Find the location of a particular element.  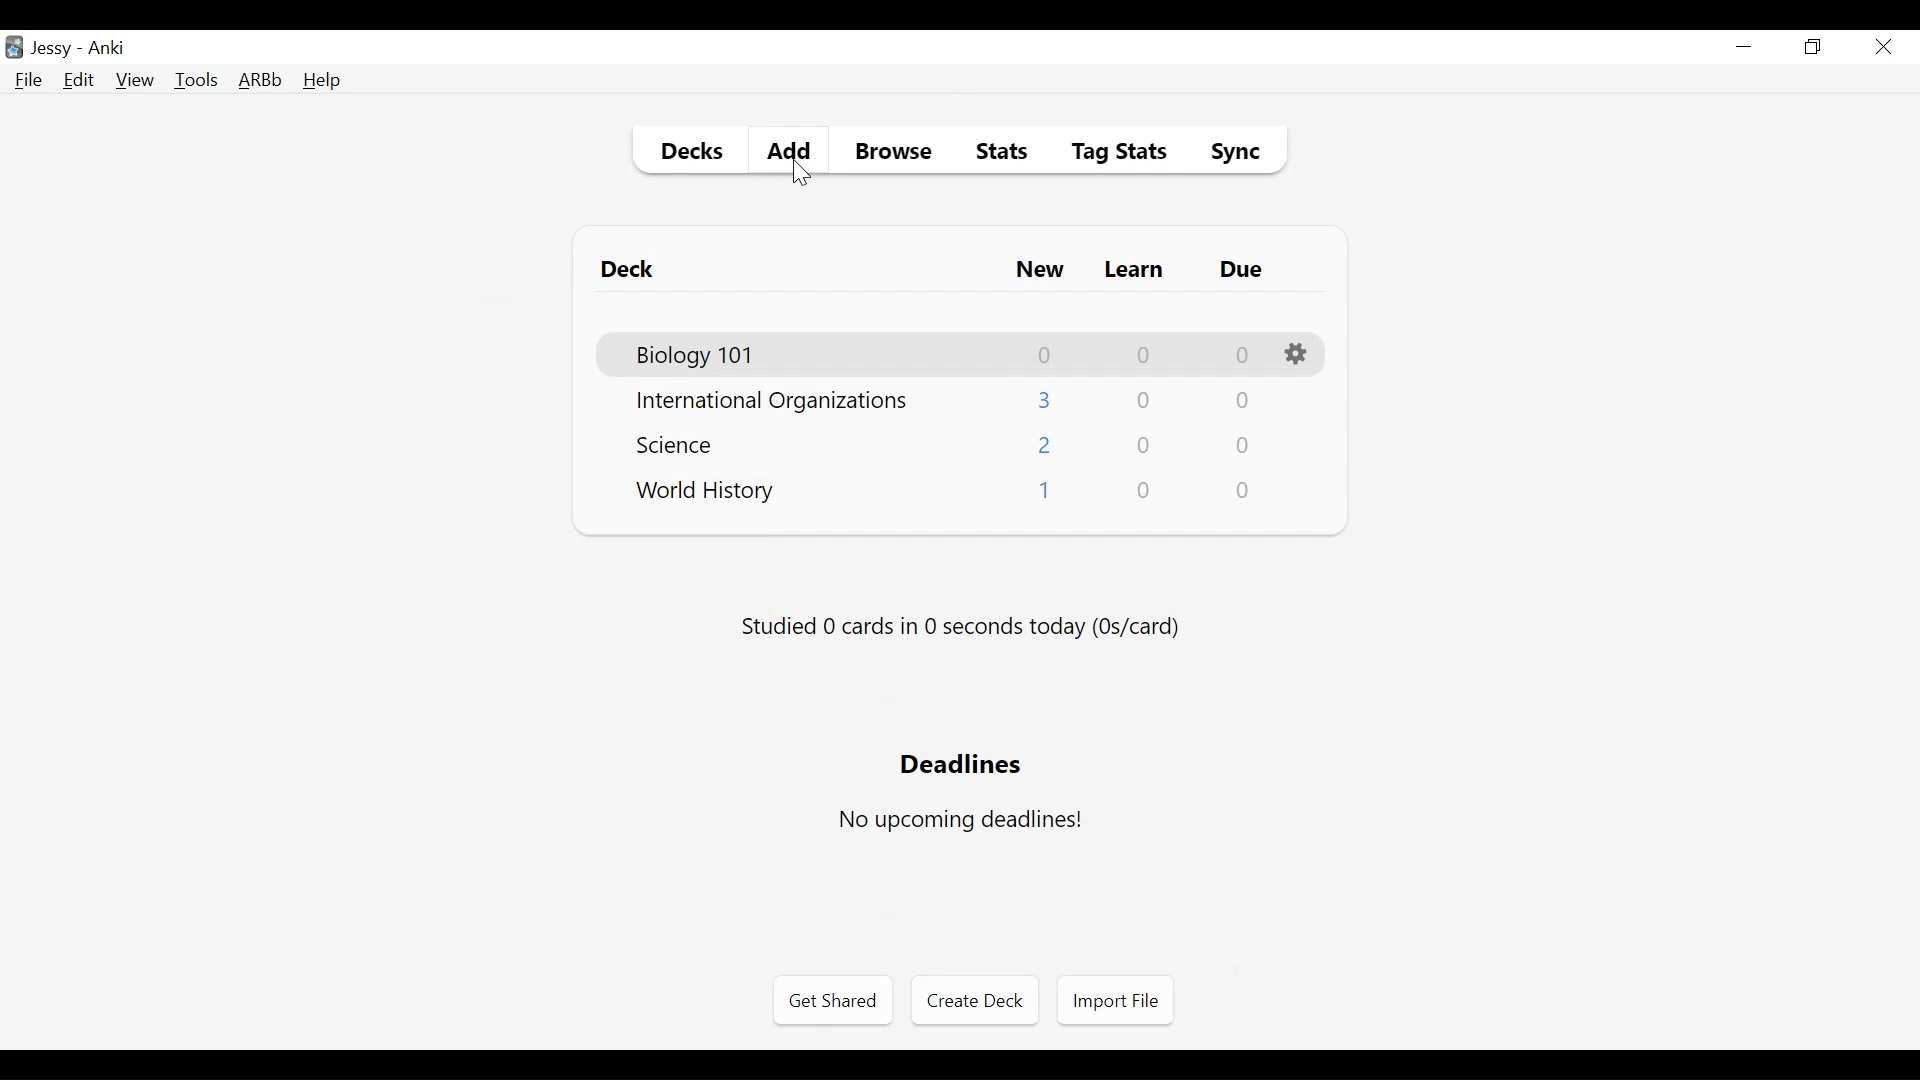

Advanced Review Button bar is located at coordinates (261, 80).